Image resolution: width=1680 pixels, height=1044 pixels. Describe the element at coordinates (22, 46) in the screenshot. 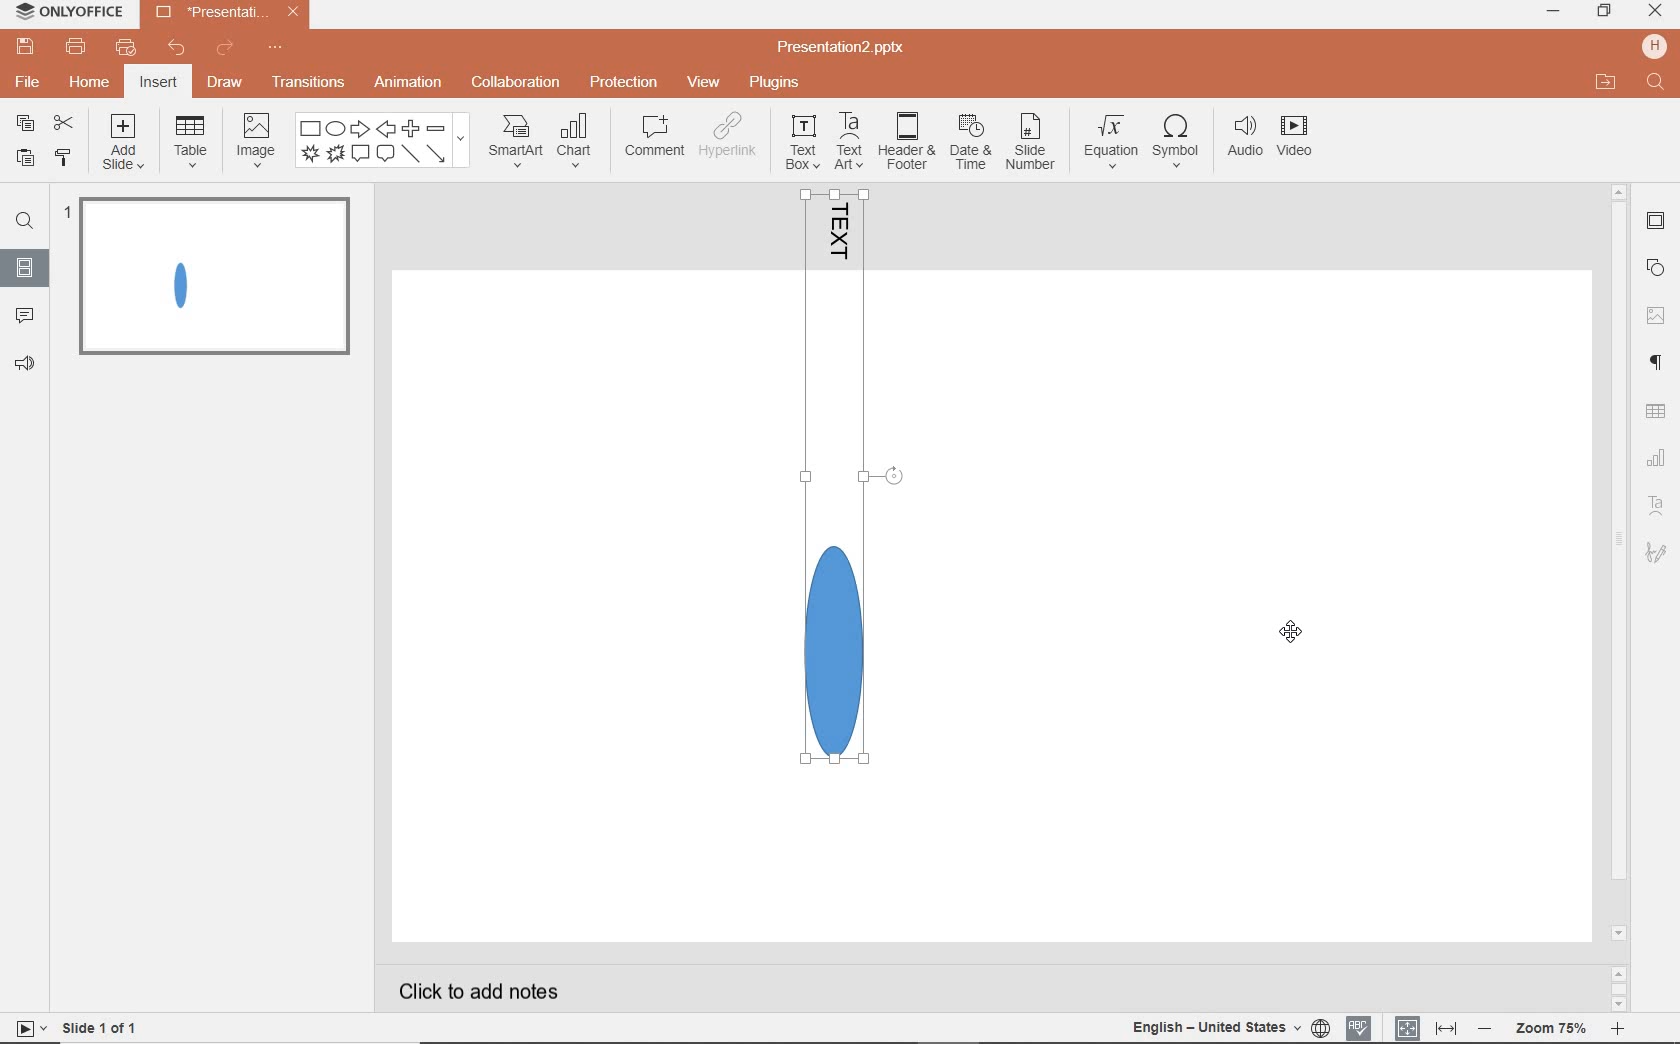

I see `save` at that location.